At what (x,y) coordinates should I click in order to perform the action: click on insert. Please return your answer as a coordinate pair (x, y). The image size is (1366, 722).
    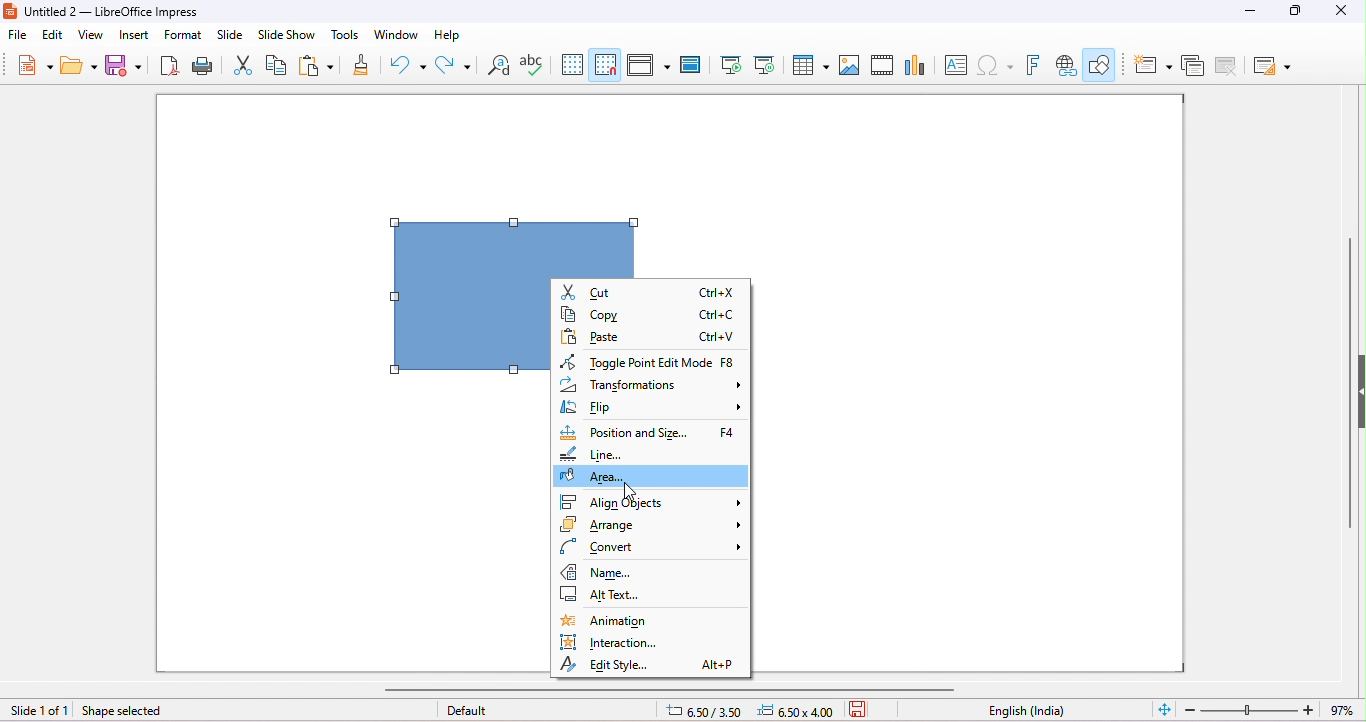
    Looking at the image, I should click on (132, 34).